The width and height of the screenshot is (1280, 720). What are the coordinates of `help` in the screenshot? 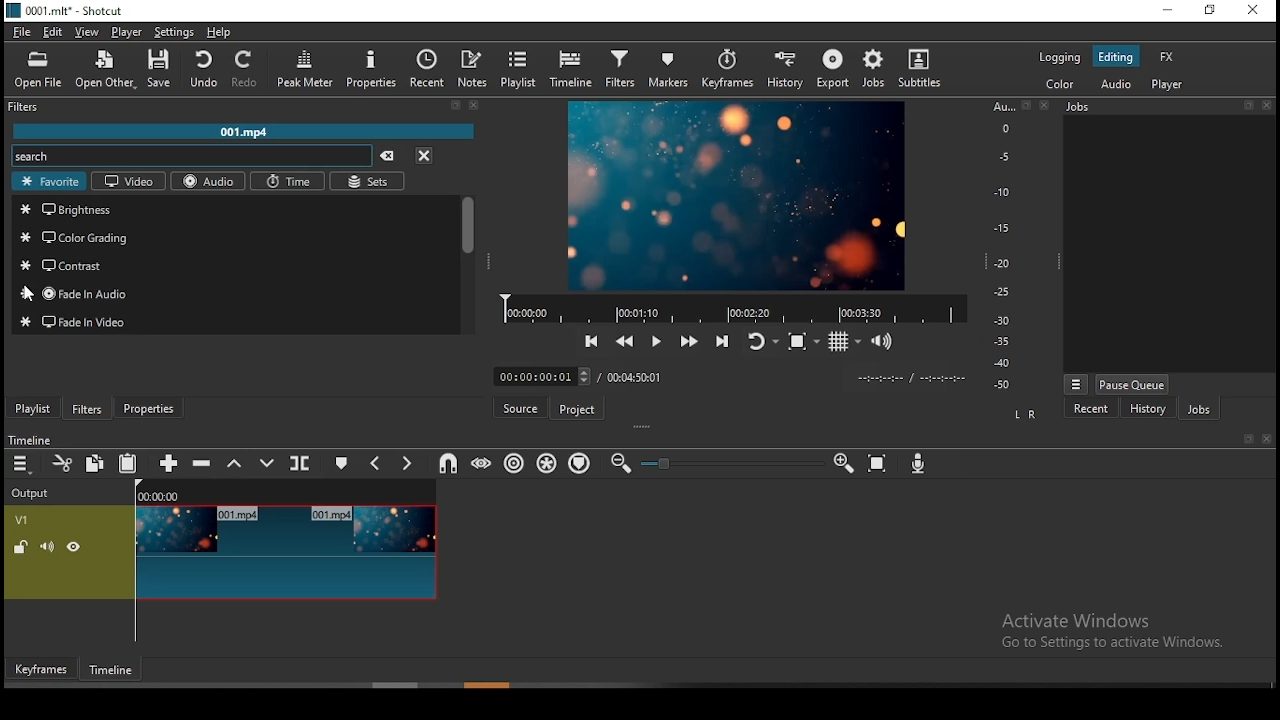 It's located at (224, 32).